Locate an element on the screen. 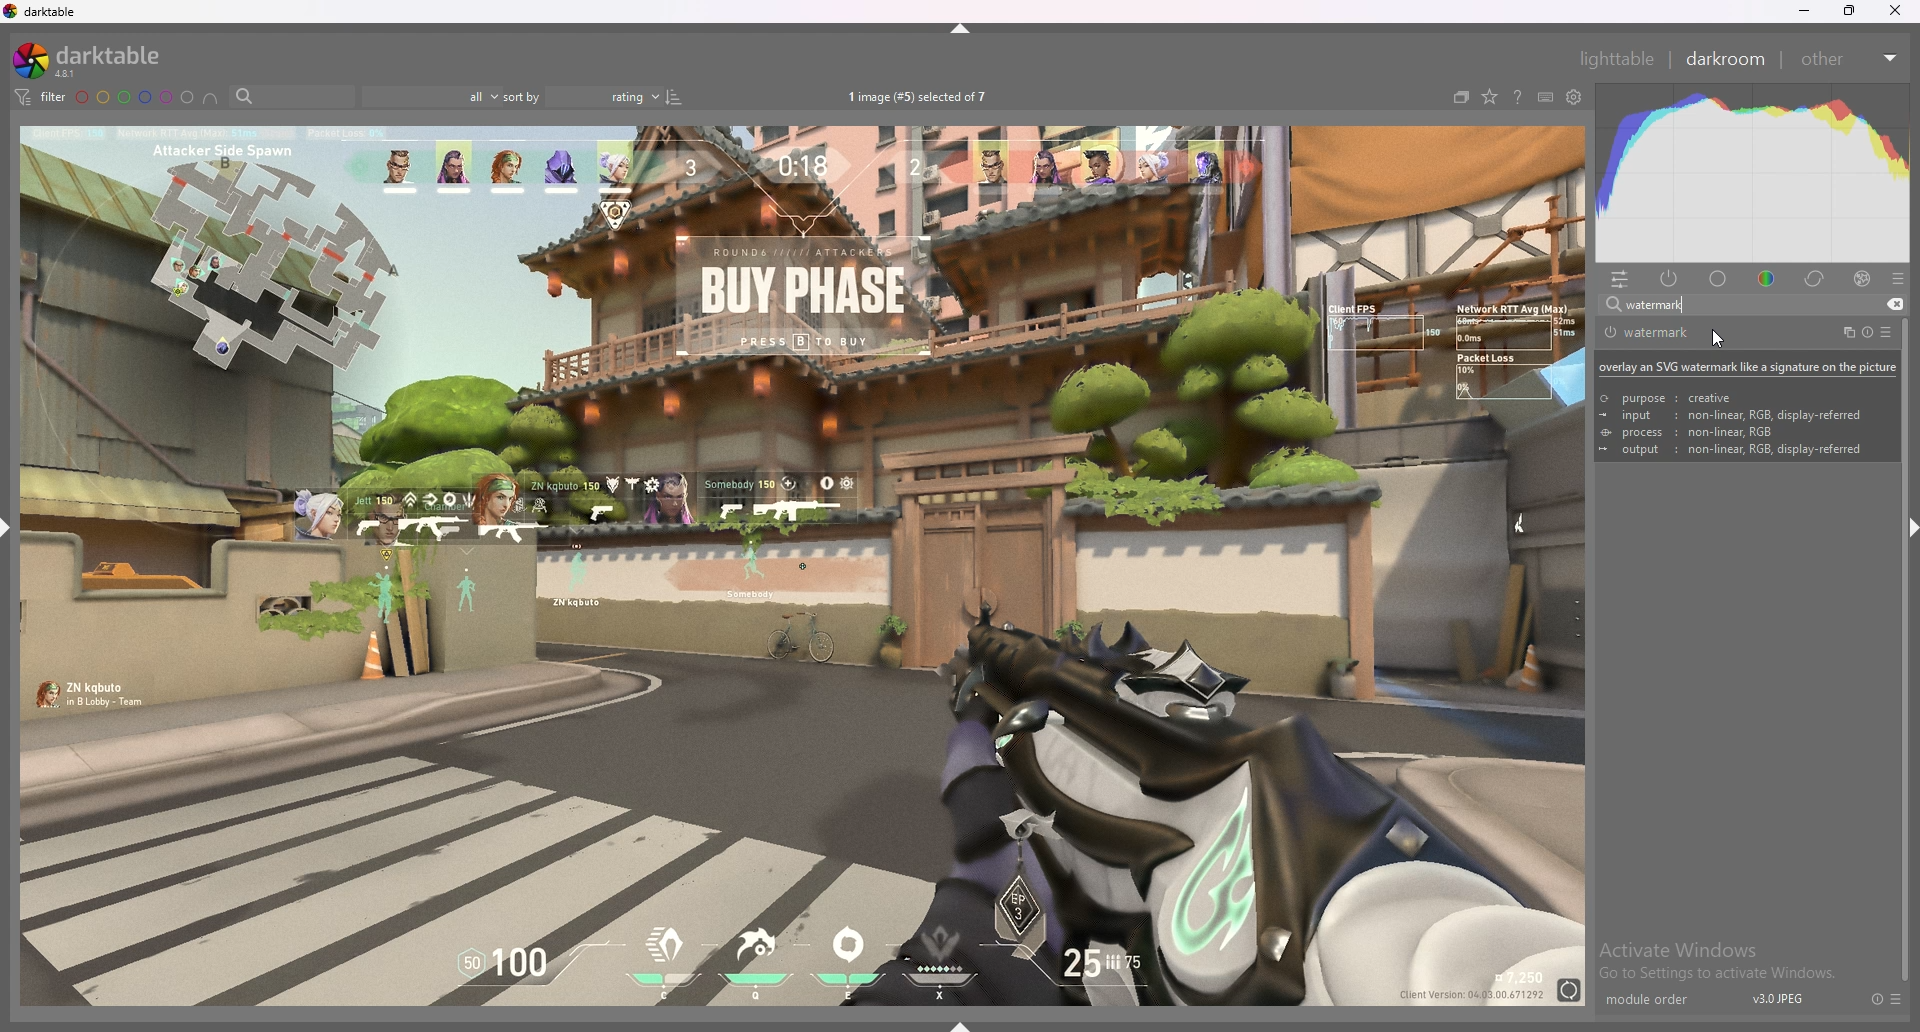 Image resolution: width=1920 pixels, height=1032 pixels. reset is located at coordinates (1866, 333).